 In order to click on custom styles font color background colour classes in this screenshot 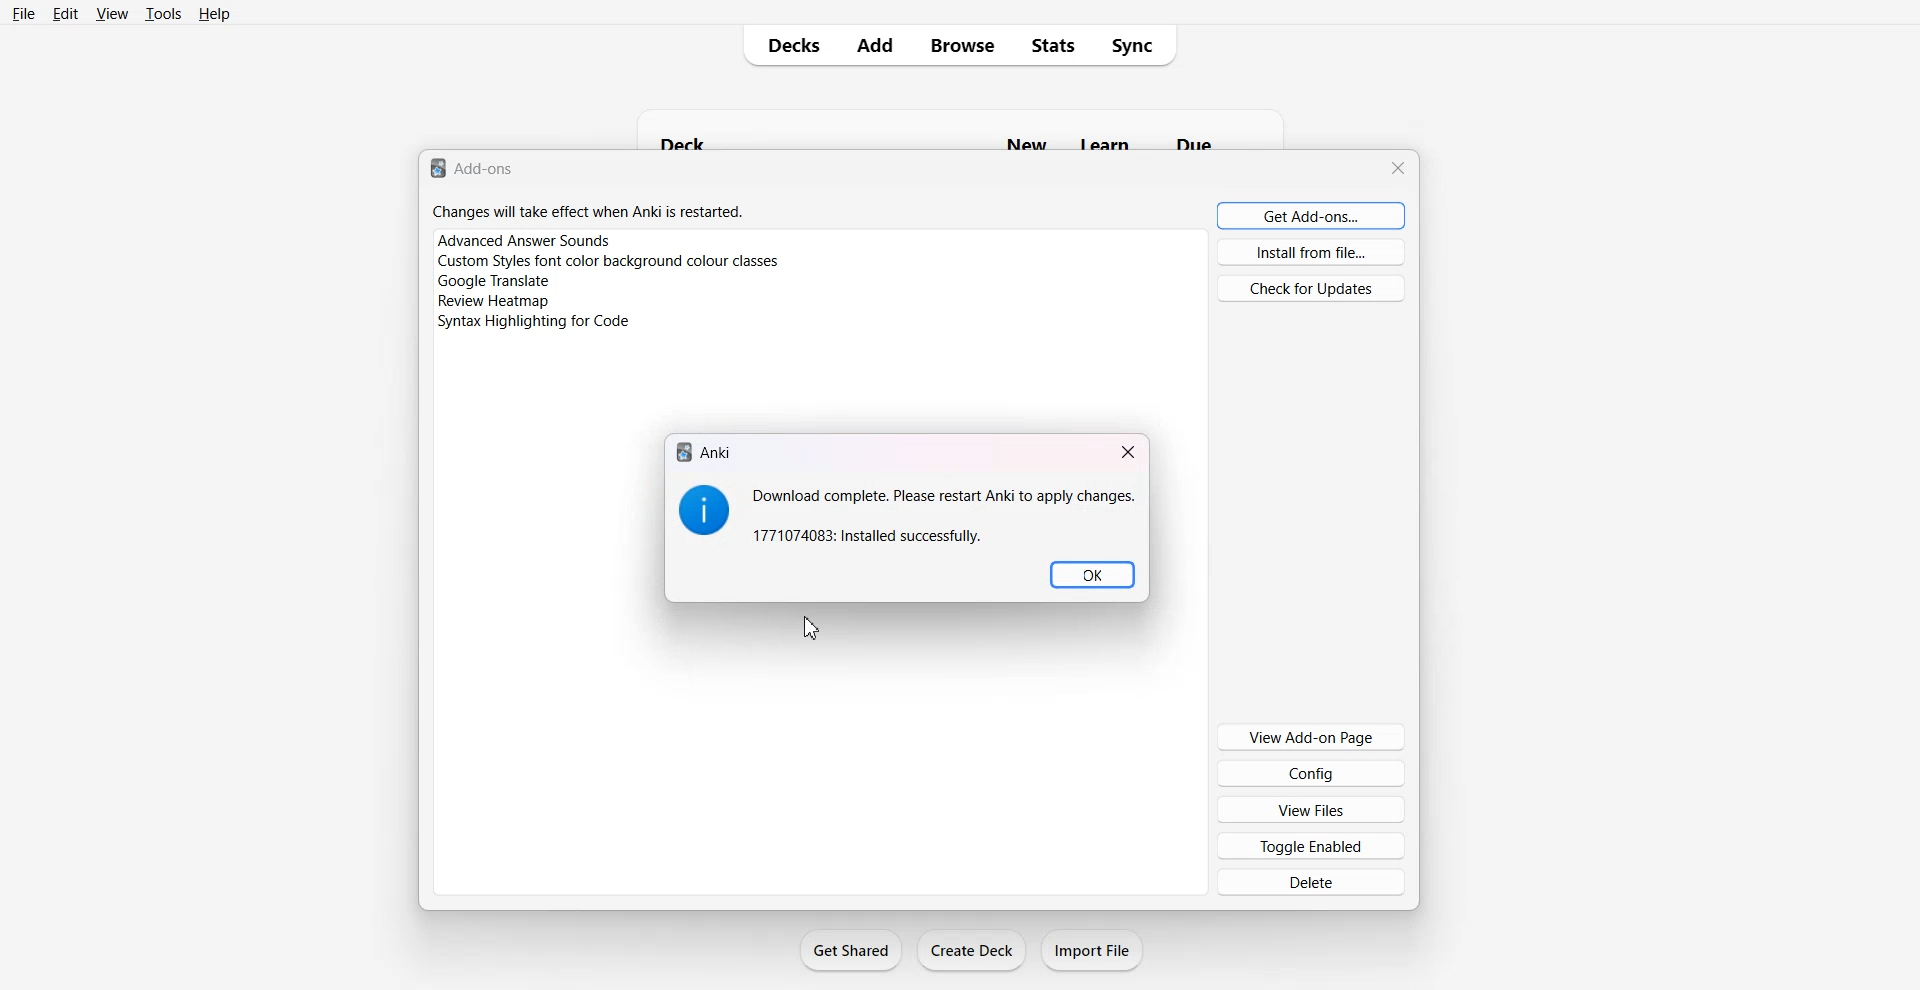, I will do `click(610, 261)`.